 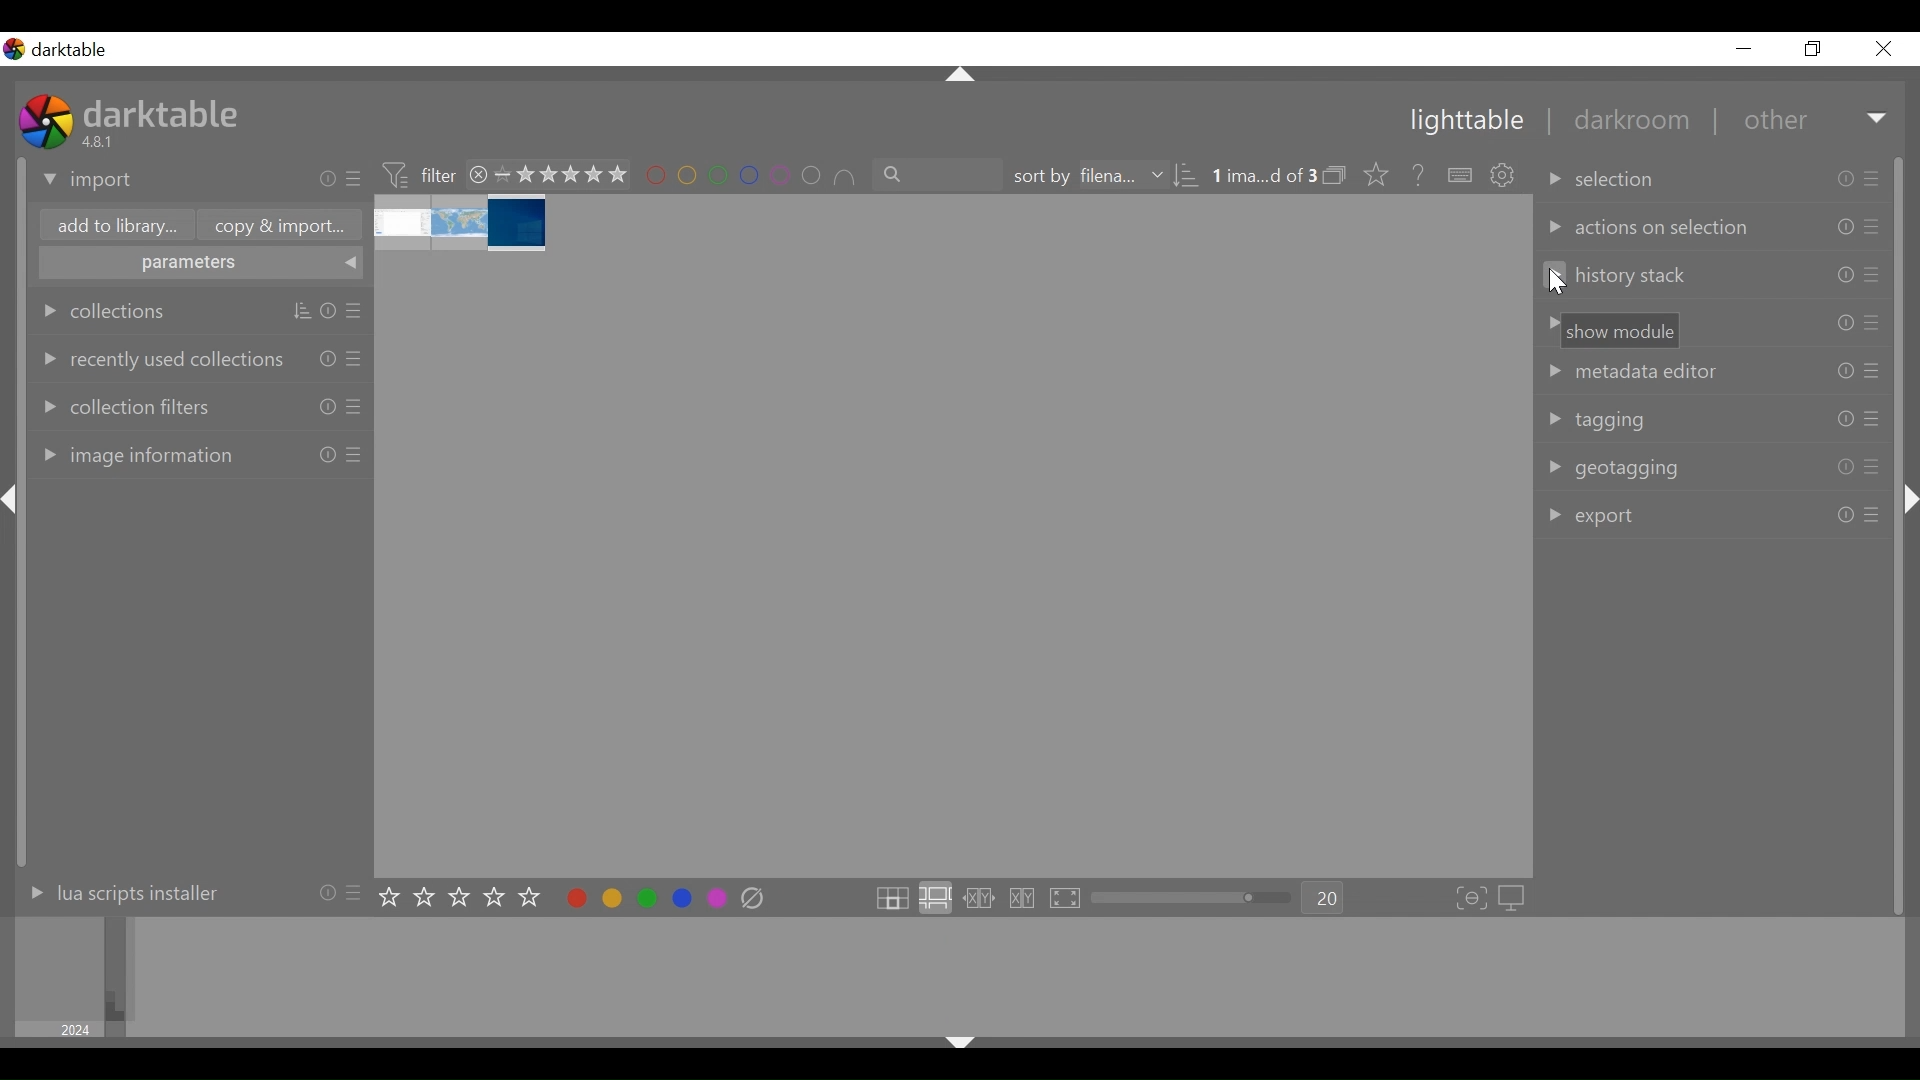 I want to click on Collapse , so click(x=962, y=76).